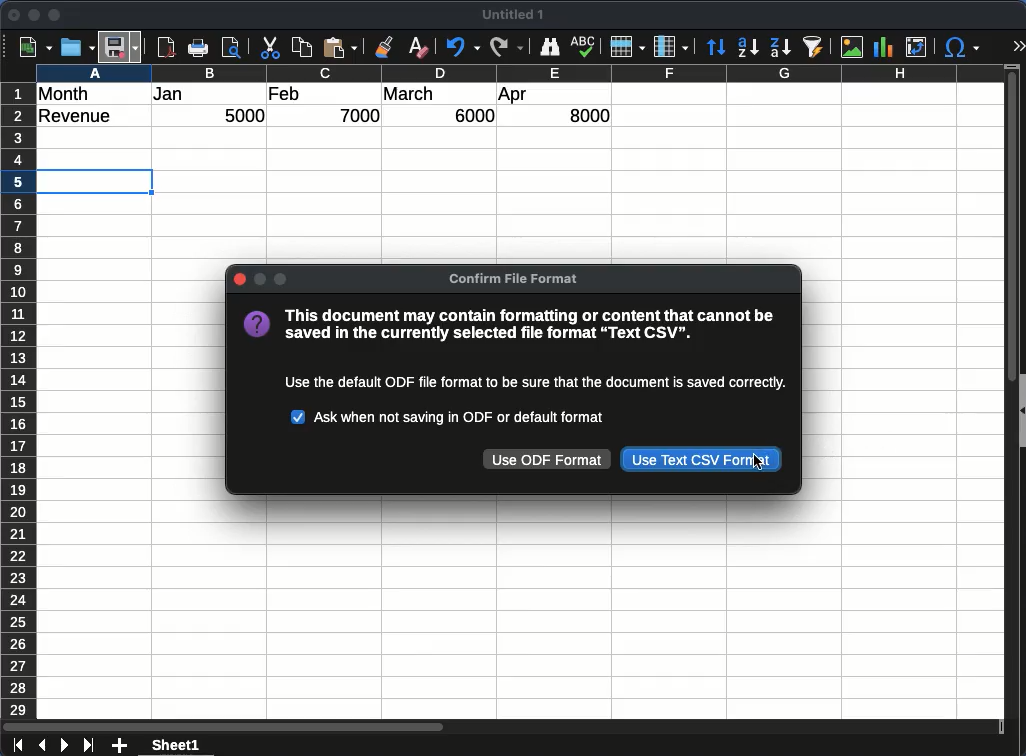  What do you see at coordinates (1018, 46) in the screenshot?
I see `expand` at bounding box center [1018, 46].